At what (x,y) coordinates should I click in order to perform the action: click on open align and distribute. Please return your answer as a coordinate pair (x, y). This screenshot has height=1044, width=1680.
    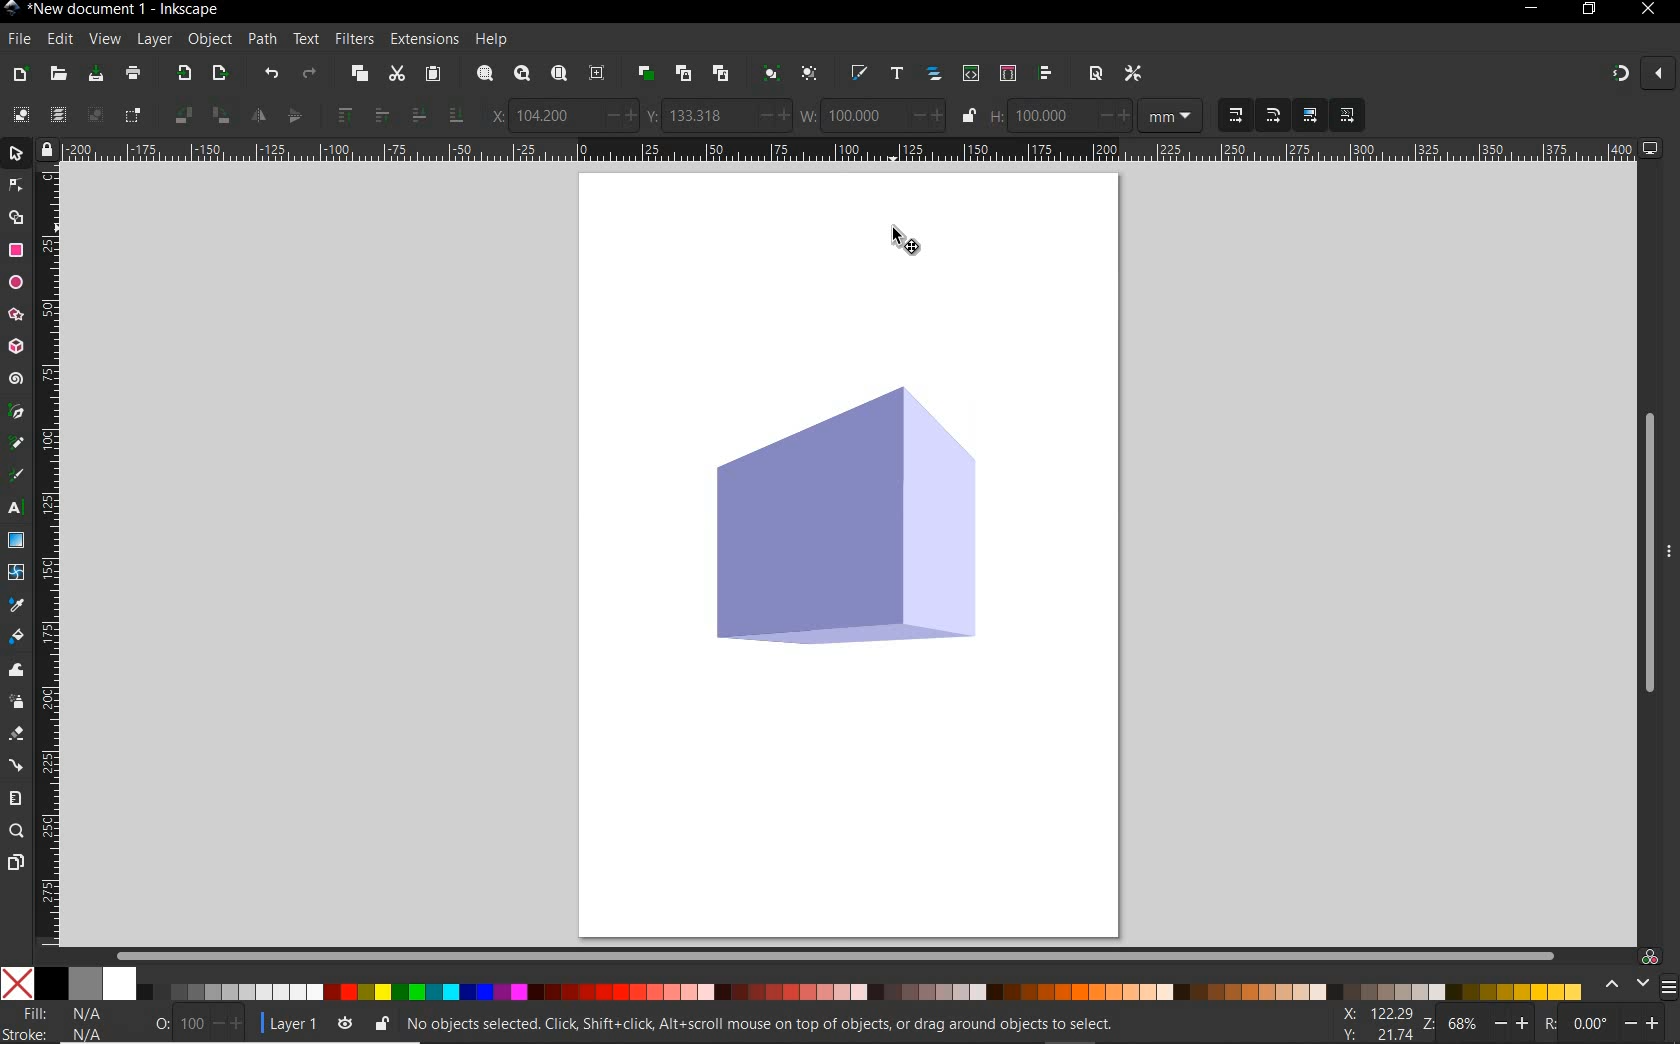
    Looking at the image, I should click on (1046, 73).